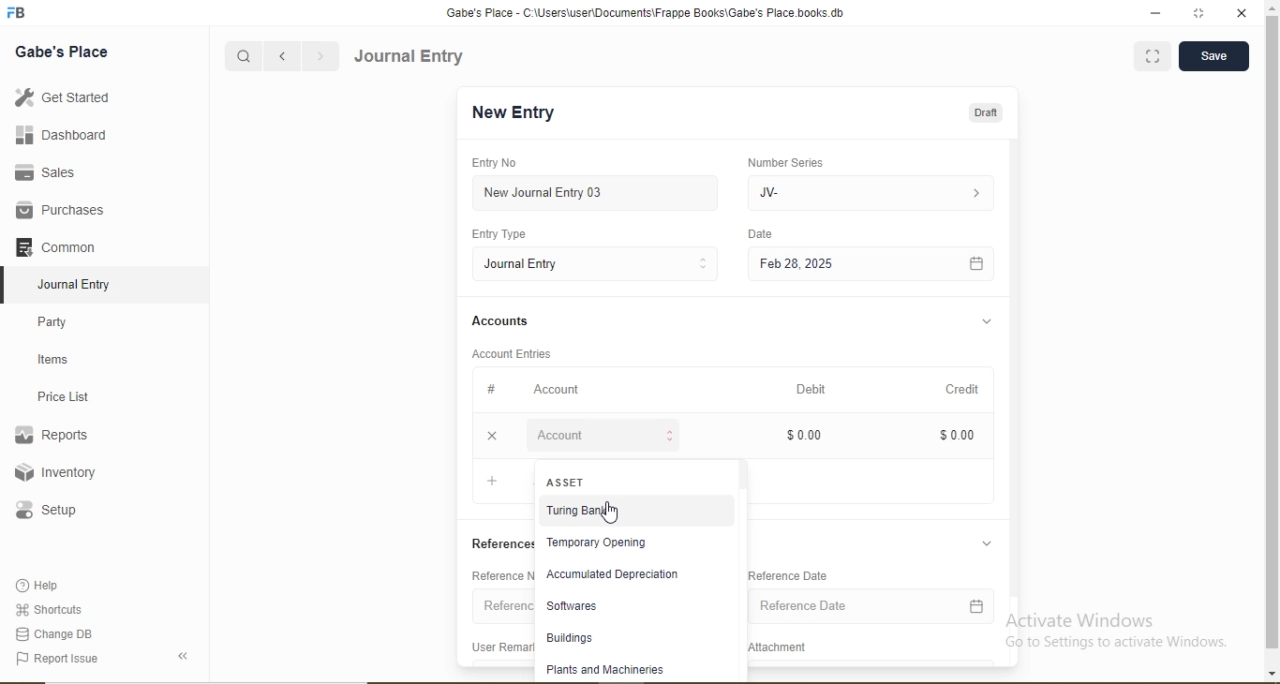 The width and height of the screenshot is (1280, 684). Describe the element at coordinates (989, 543) in the screenshot. I see `Dropdown` at that location.